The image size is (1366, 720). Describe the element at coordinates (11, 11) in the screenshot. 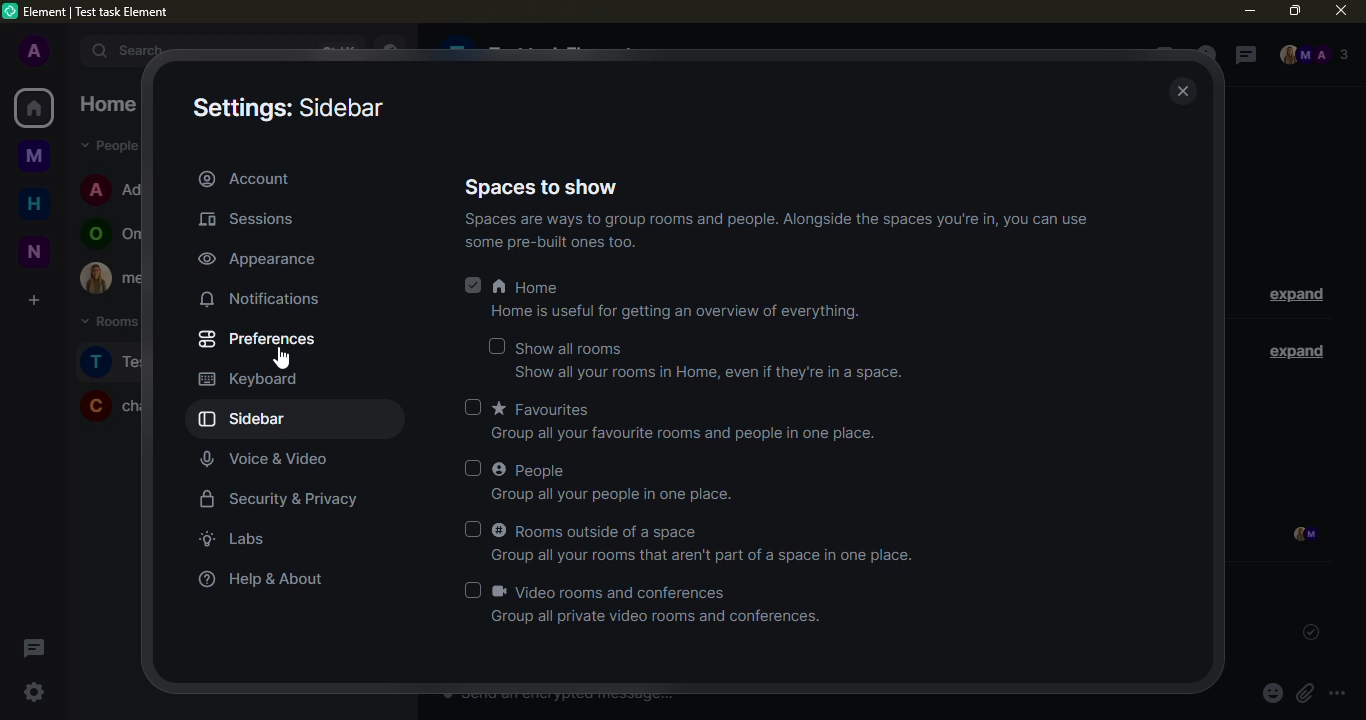

I see `logo` at that location.